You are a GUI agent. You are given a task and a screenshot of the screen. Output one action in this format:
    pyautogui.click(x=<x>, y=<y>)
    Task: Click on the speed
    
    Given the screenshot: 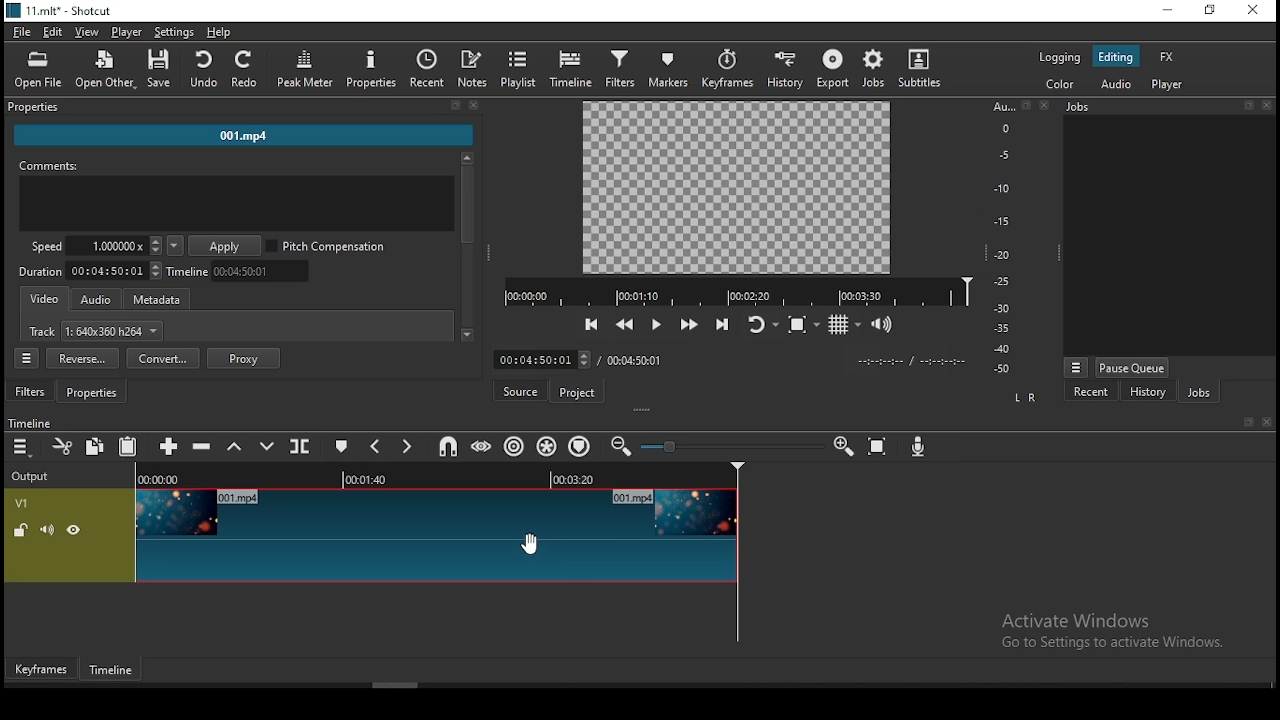 What is the action you would take?
    pyautogui.click(x=93, y=247)
    